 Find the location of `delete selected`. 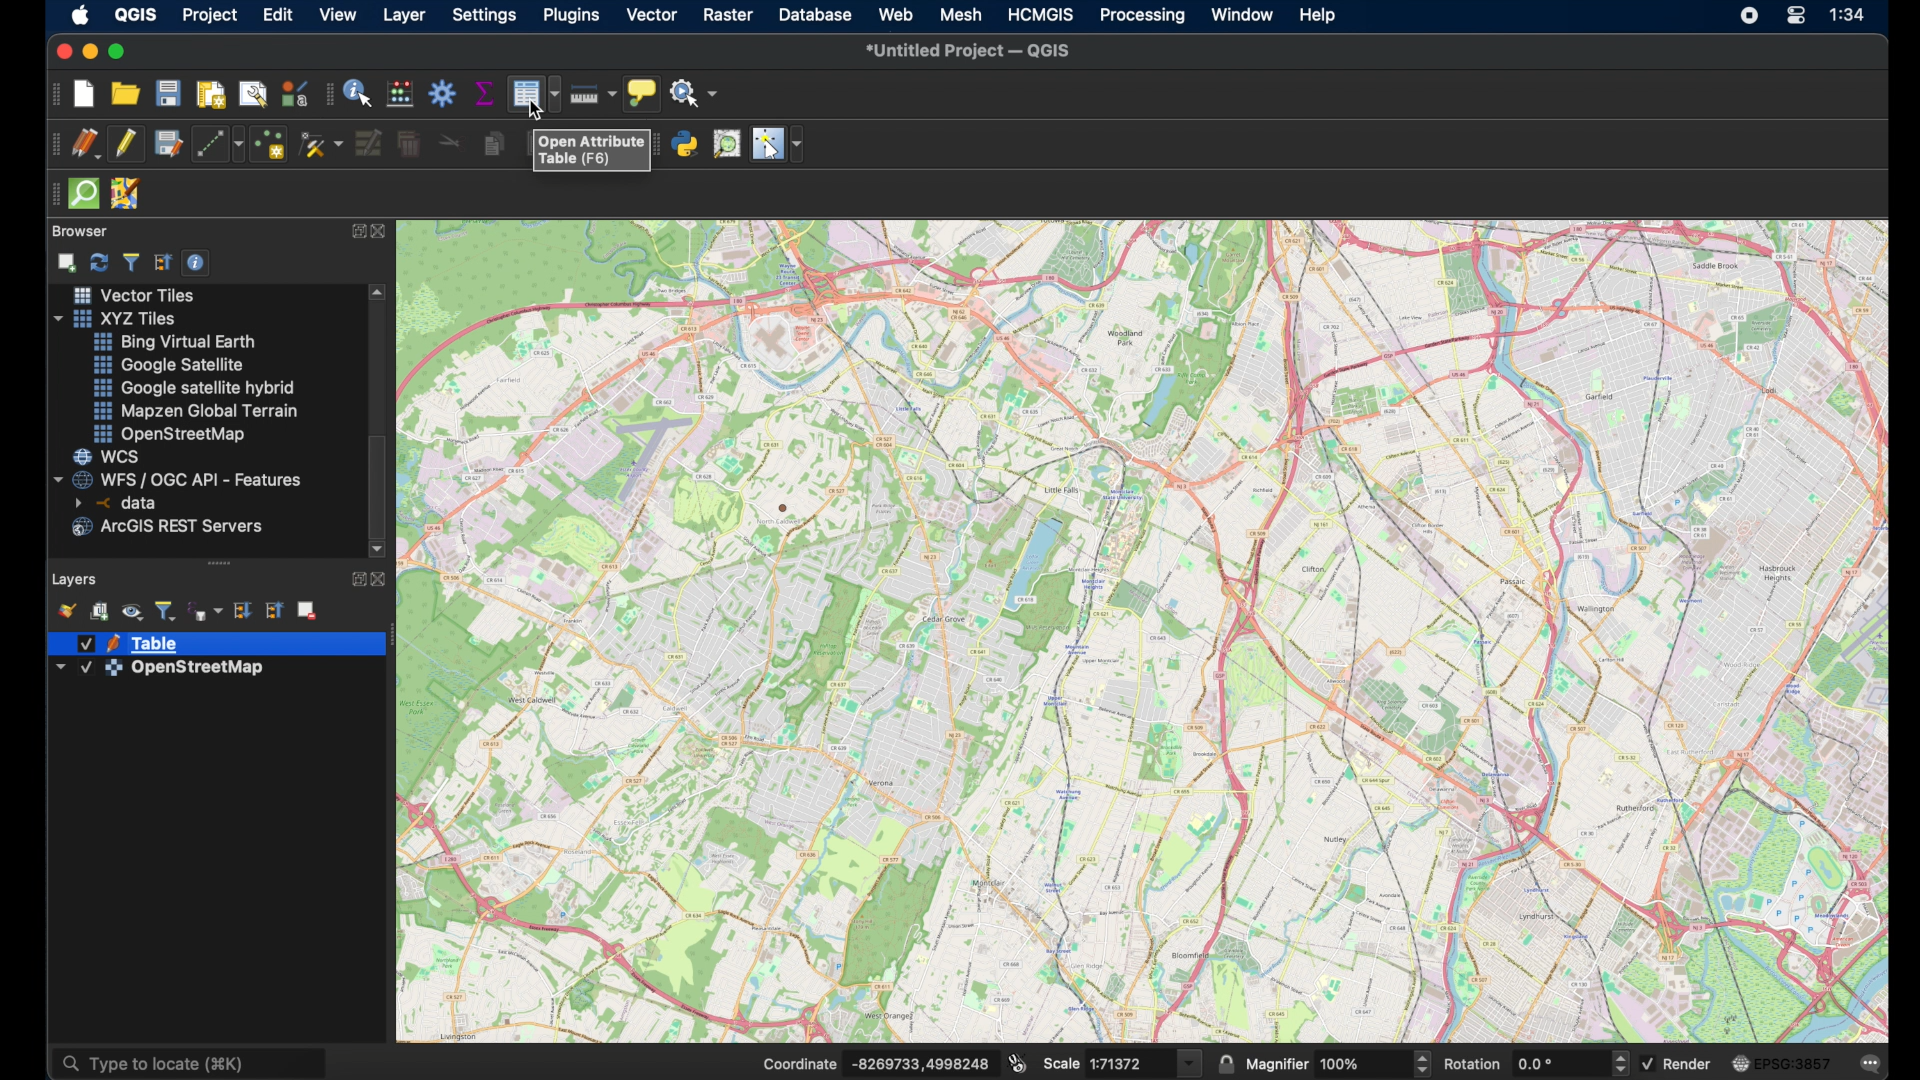

delete selected is located at coordinates (406, 145).